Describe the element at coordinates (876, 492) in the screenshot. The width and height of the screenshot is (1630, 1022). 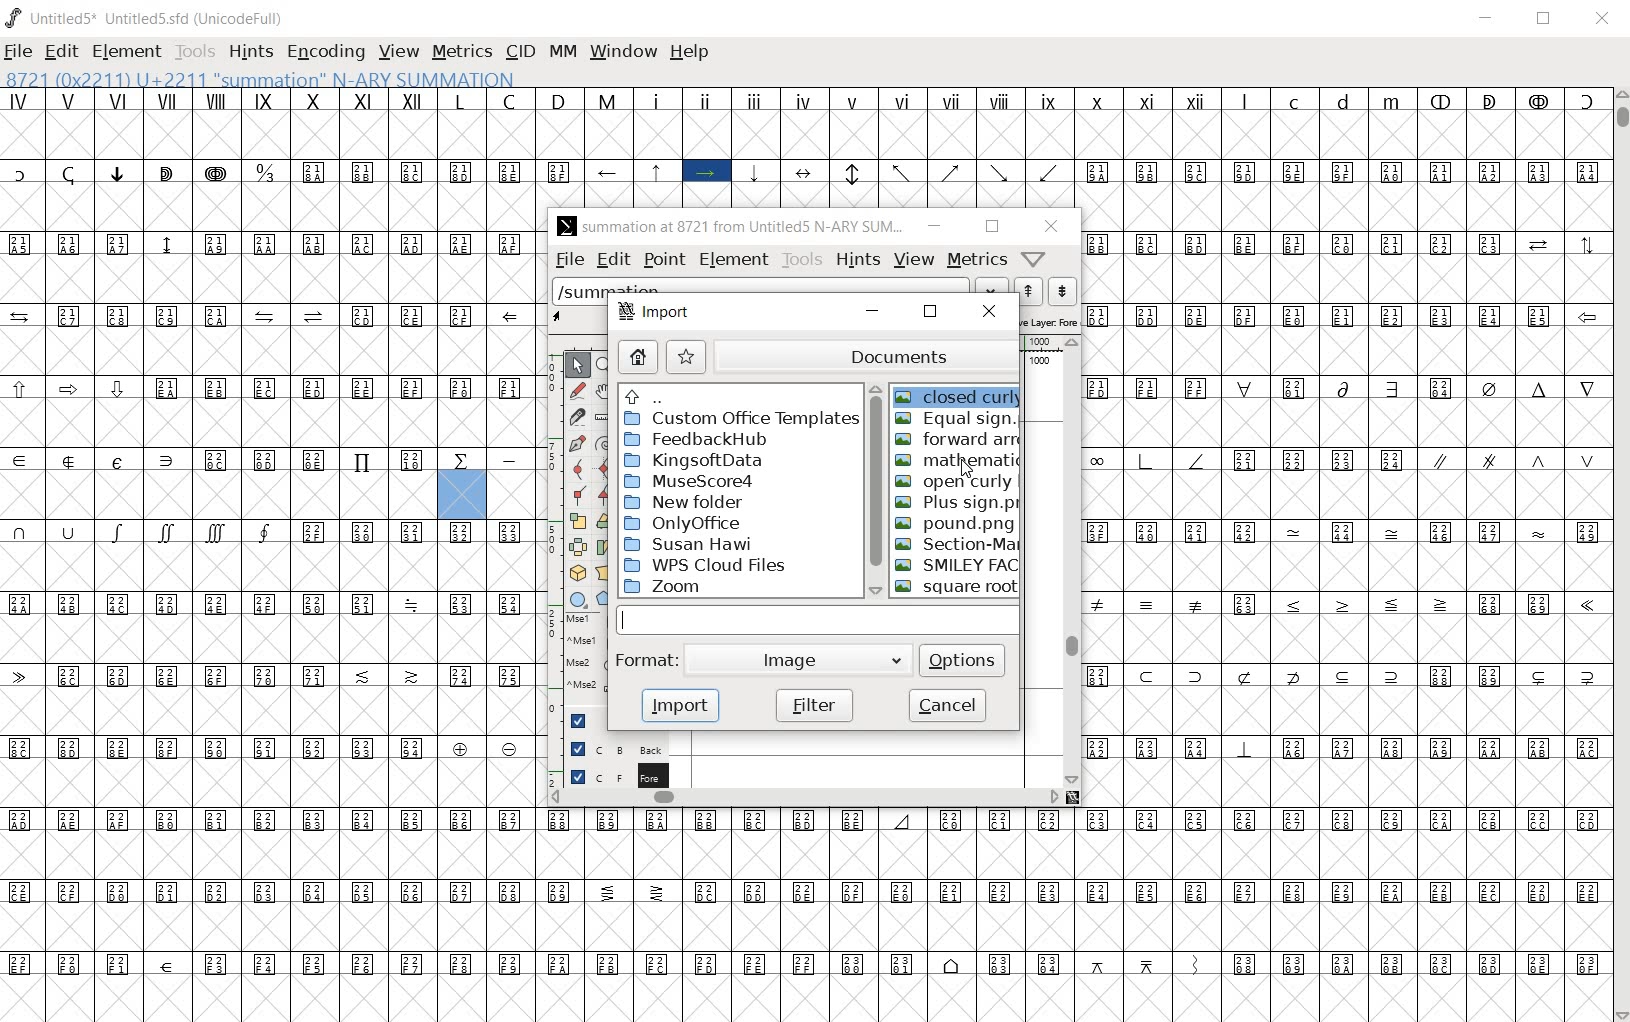
I see `scrollbar` at that location.